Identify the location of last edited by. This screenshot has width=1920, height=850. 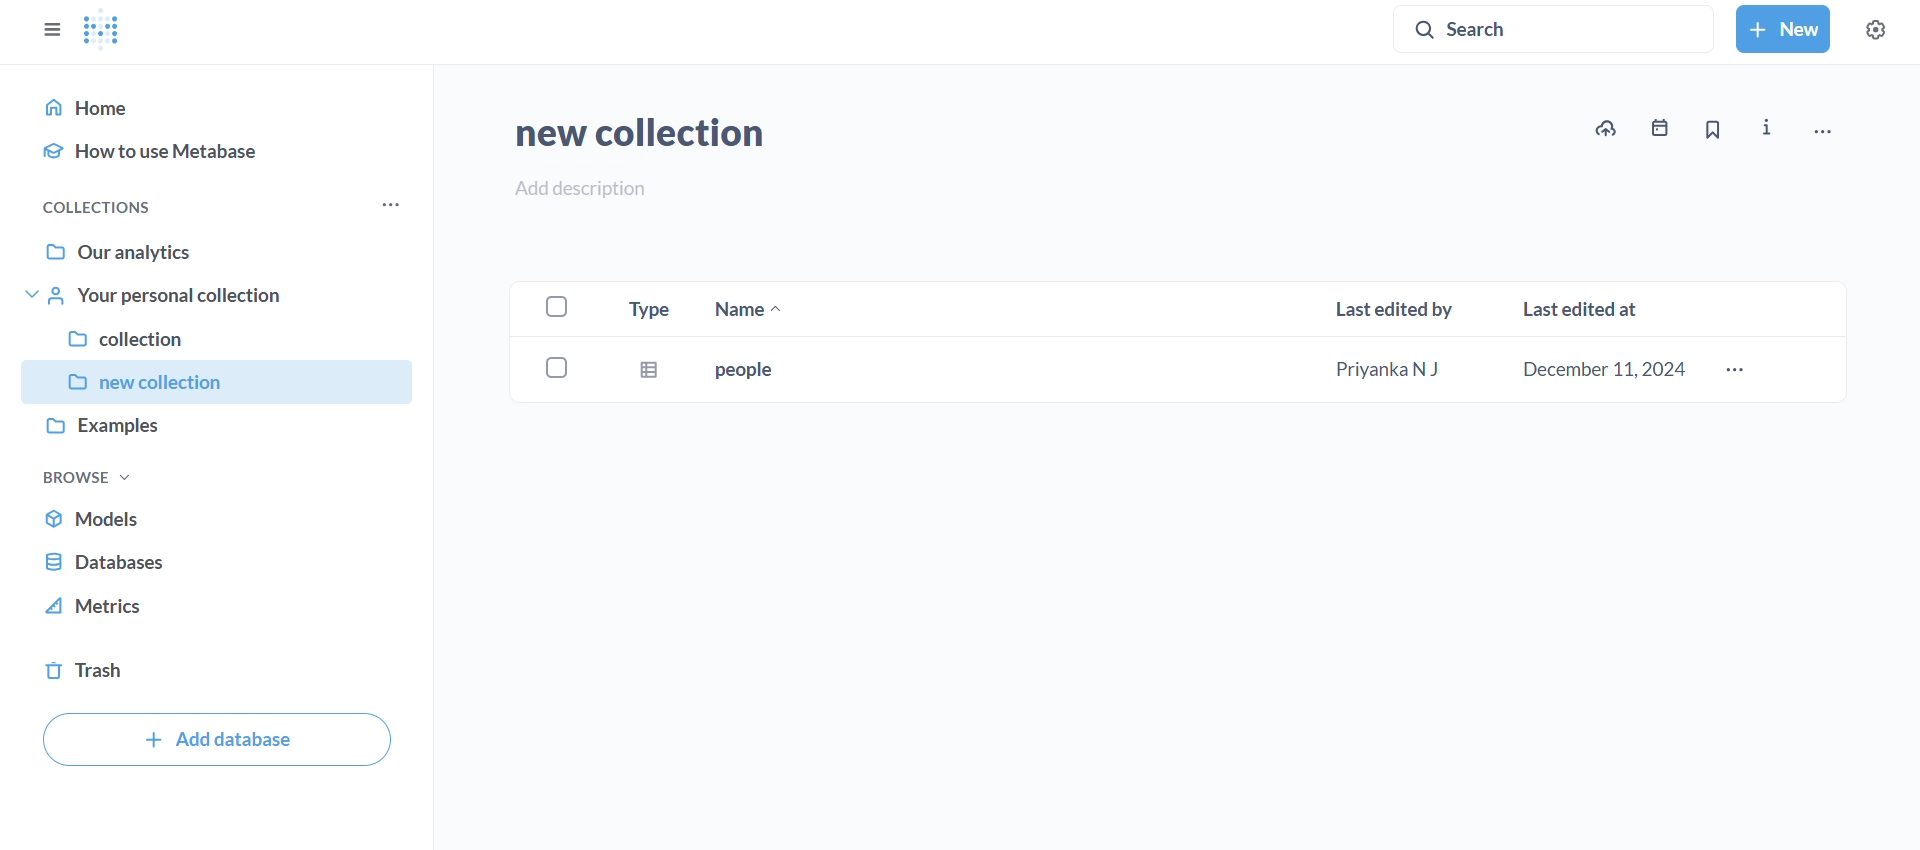
(1394, 307).